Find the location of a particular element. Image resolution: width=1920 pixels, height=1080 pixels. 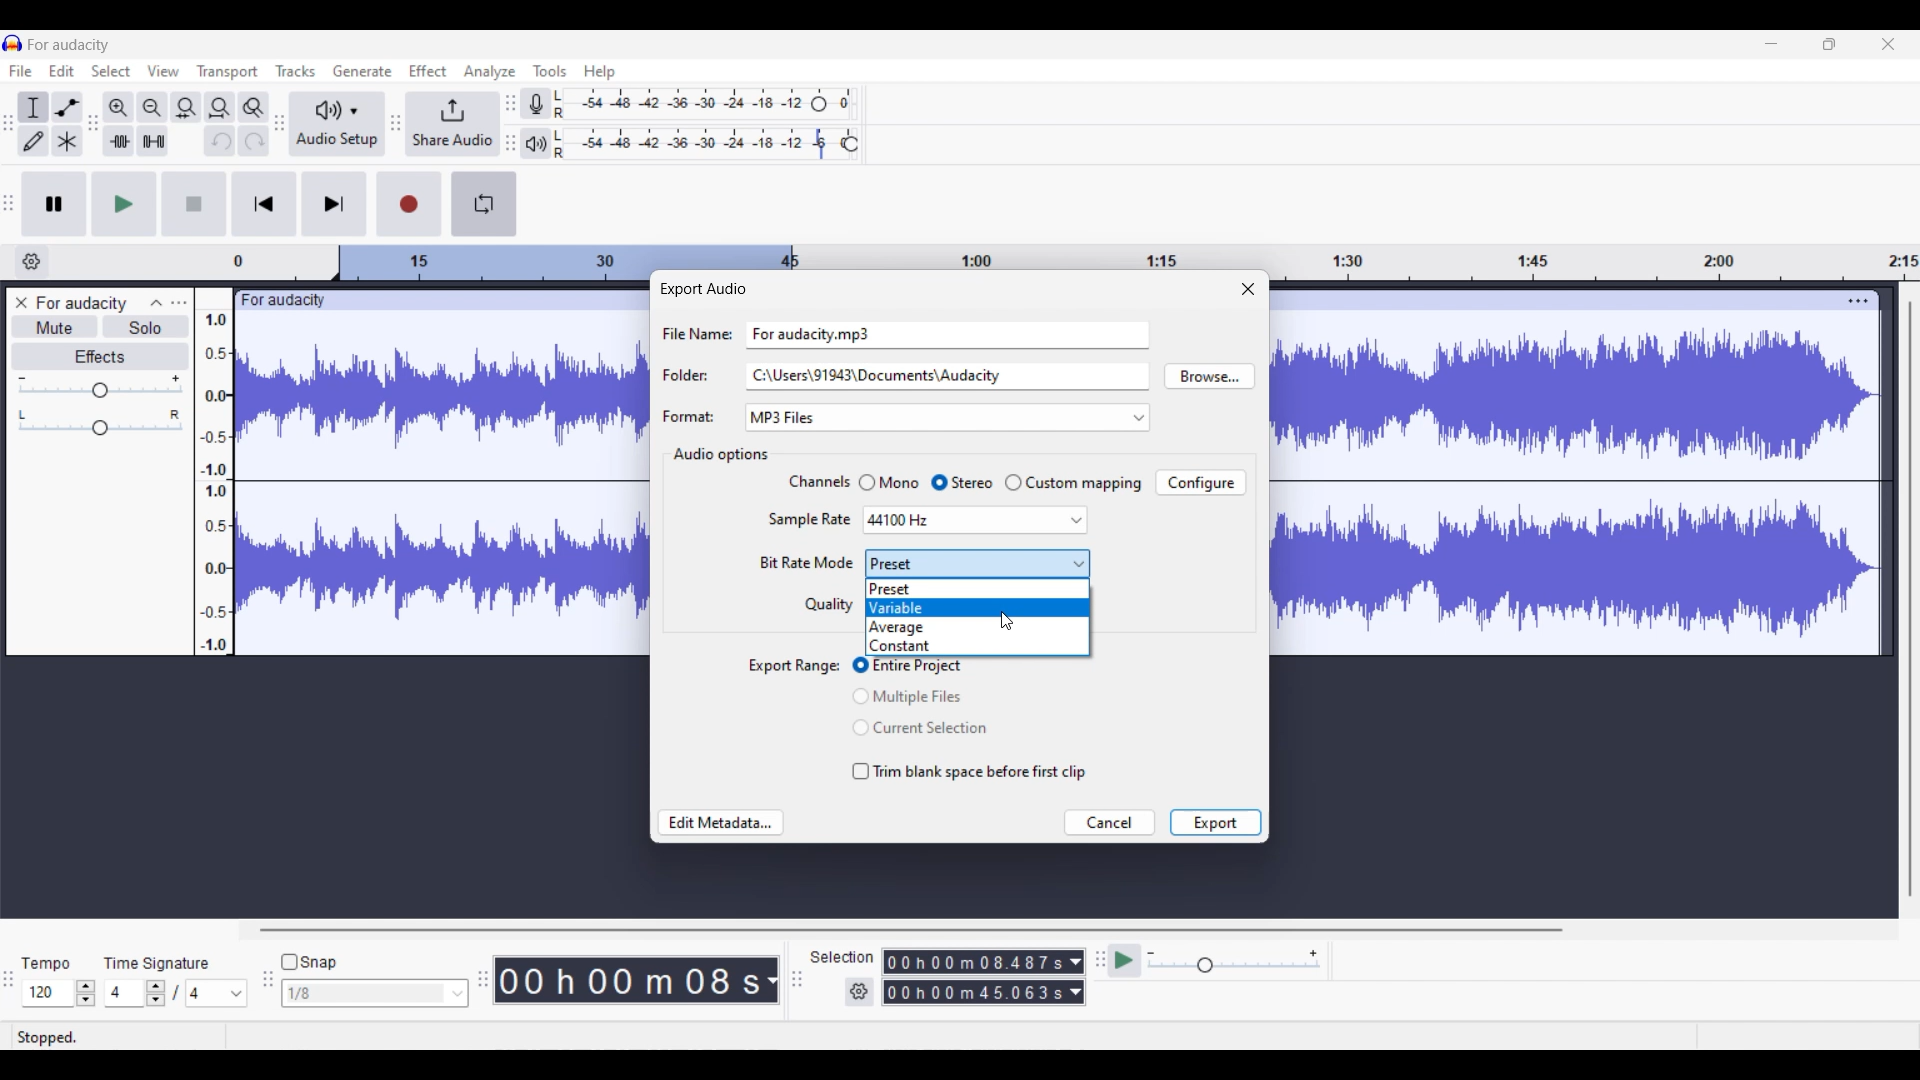

Header to change recording level is located at coordinates (819, 104).